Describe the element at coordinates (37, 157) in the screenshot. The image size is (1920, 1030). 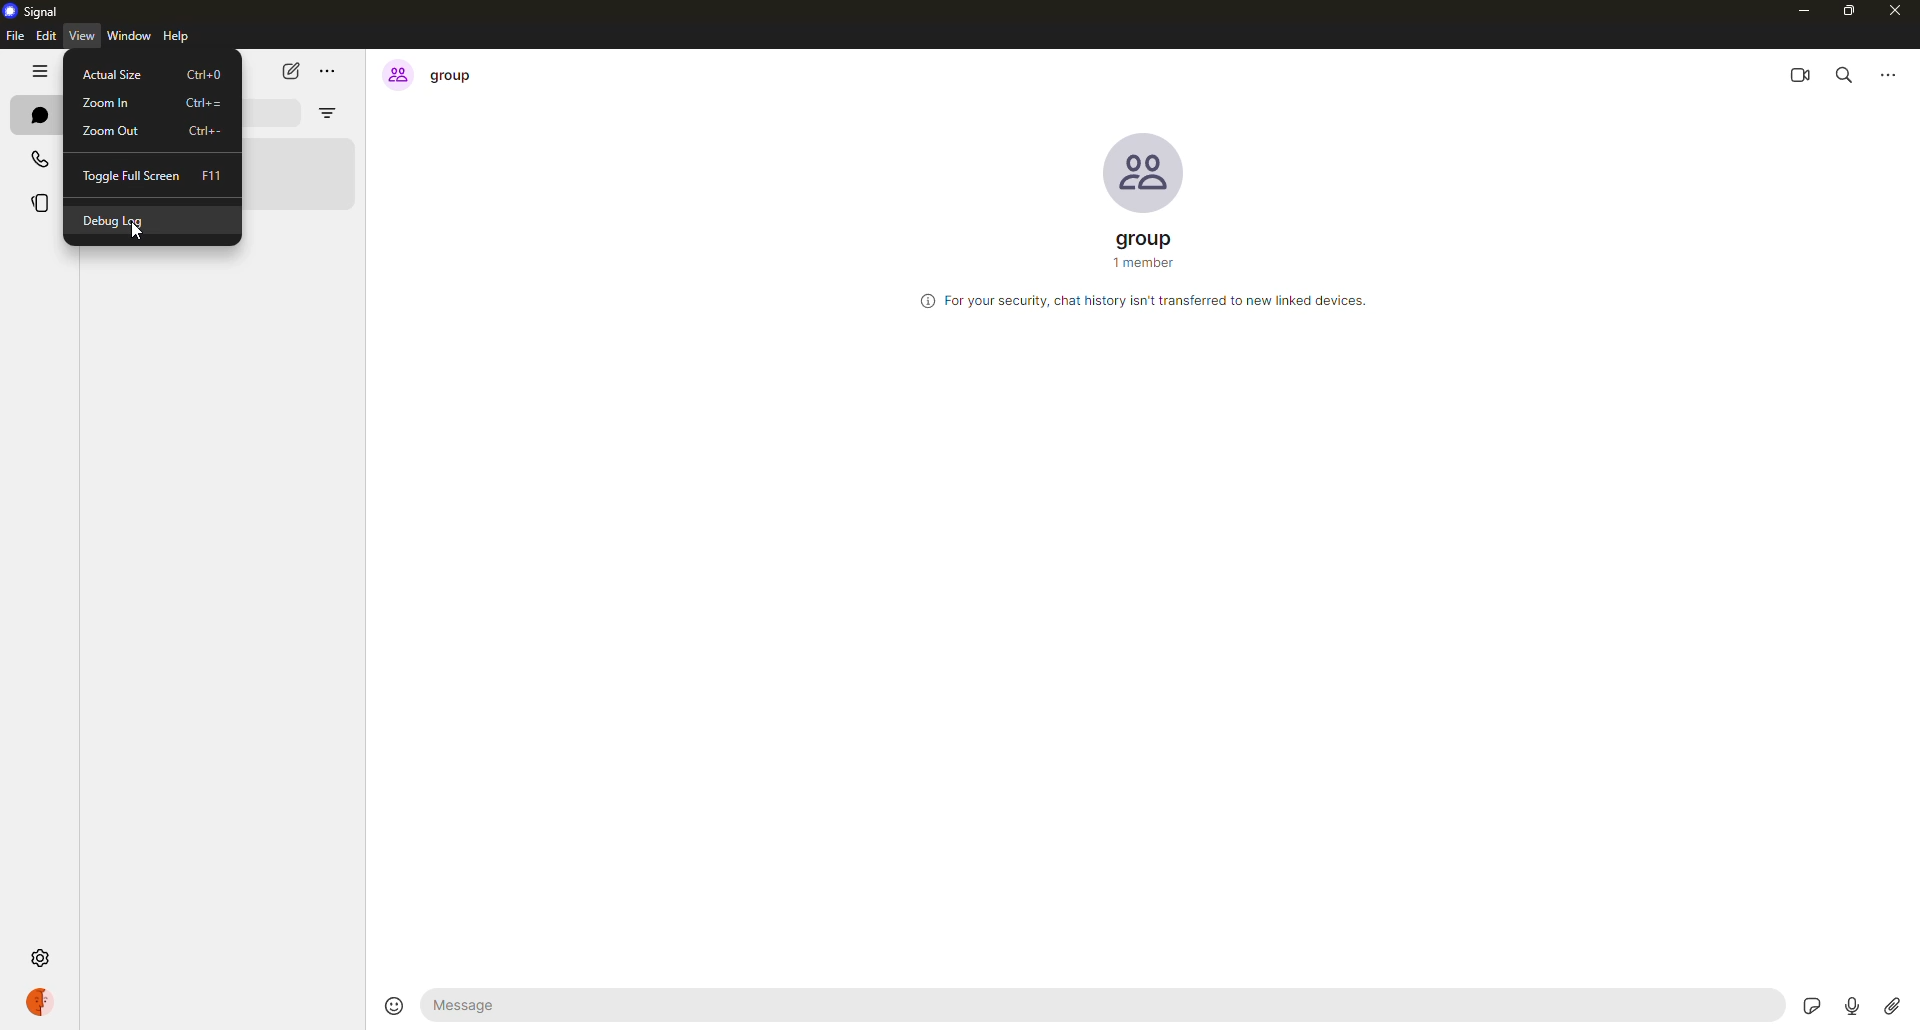
I see `calls` at that location.